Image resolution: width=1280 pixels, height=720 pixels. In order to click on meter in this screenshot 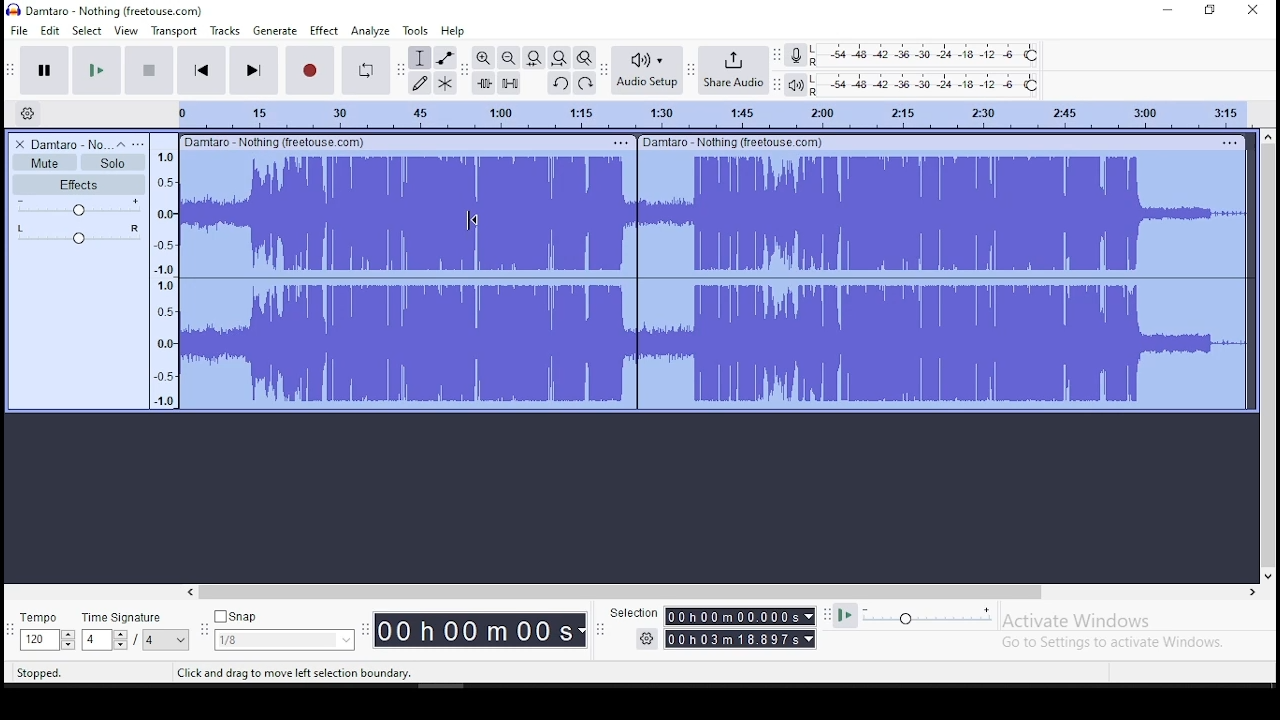, I will do `click(163, 277)`.